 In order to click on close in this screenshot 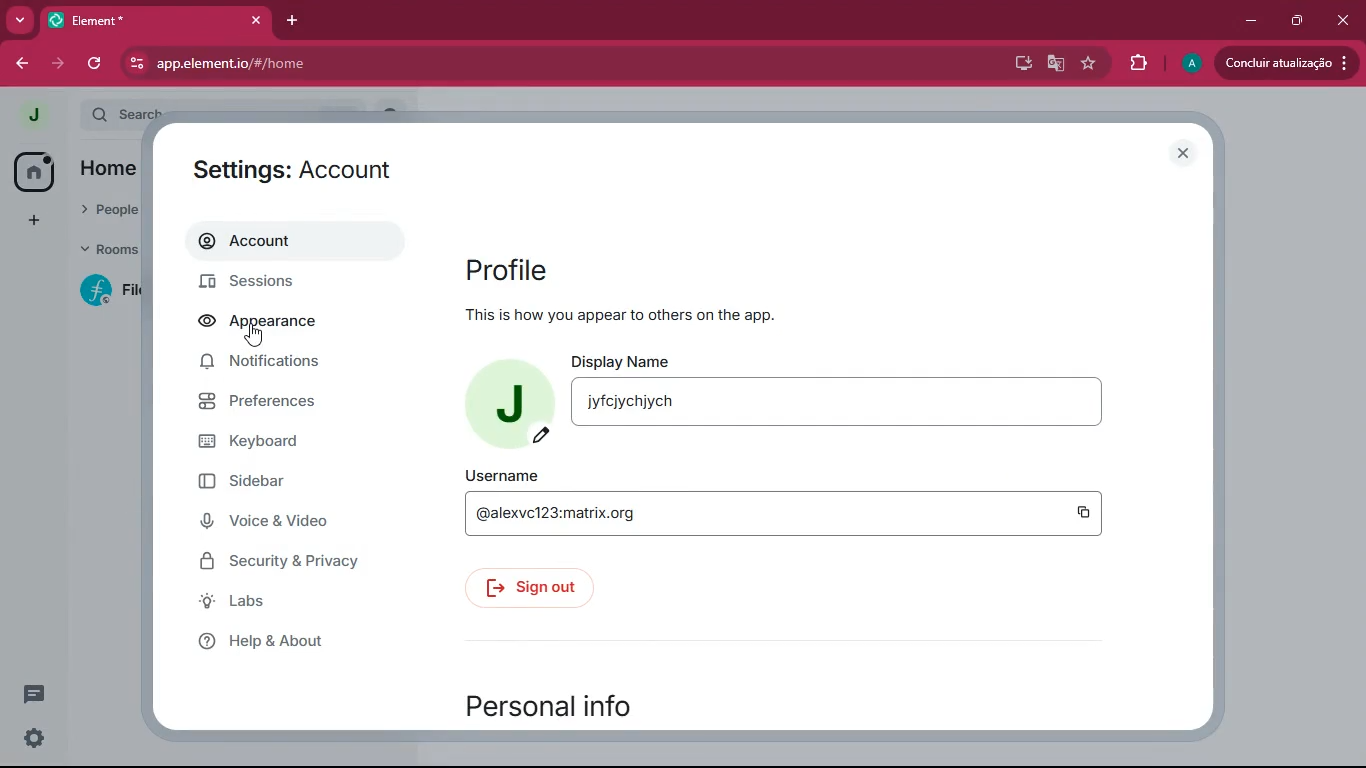, I will do `click(1340, 19)`.